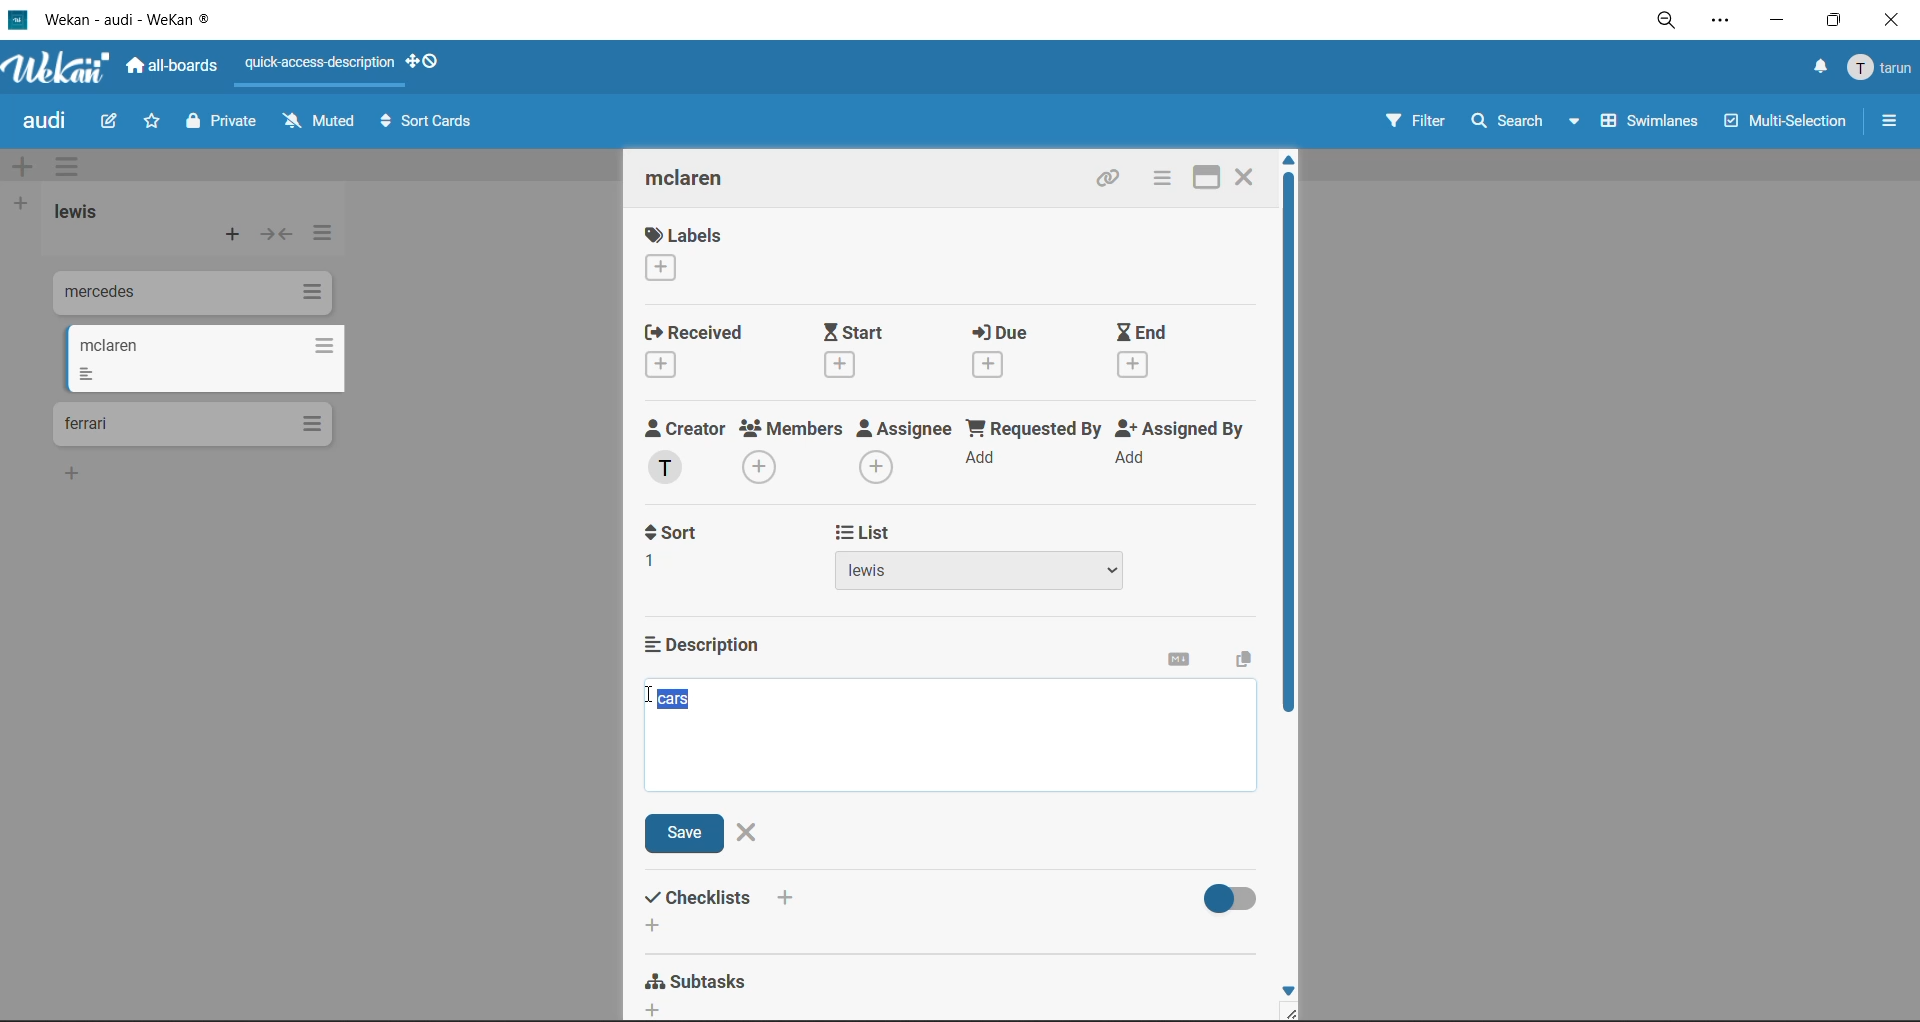  I want to click on list title, so click(85, 214).